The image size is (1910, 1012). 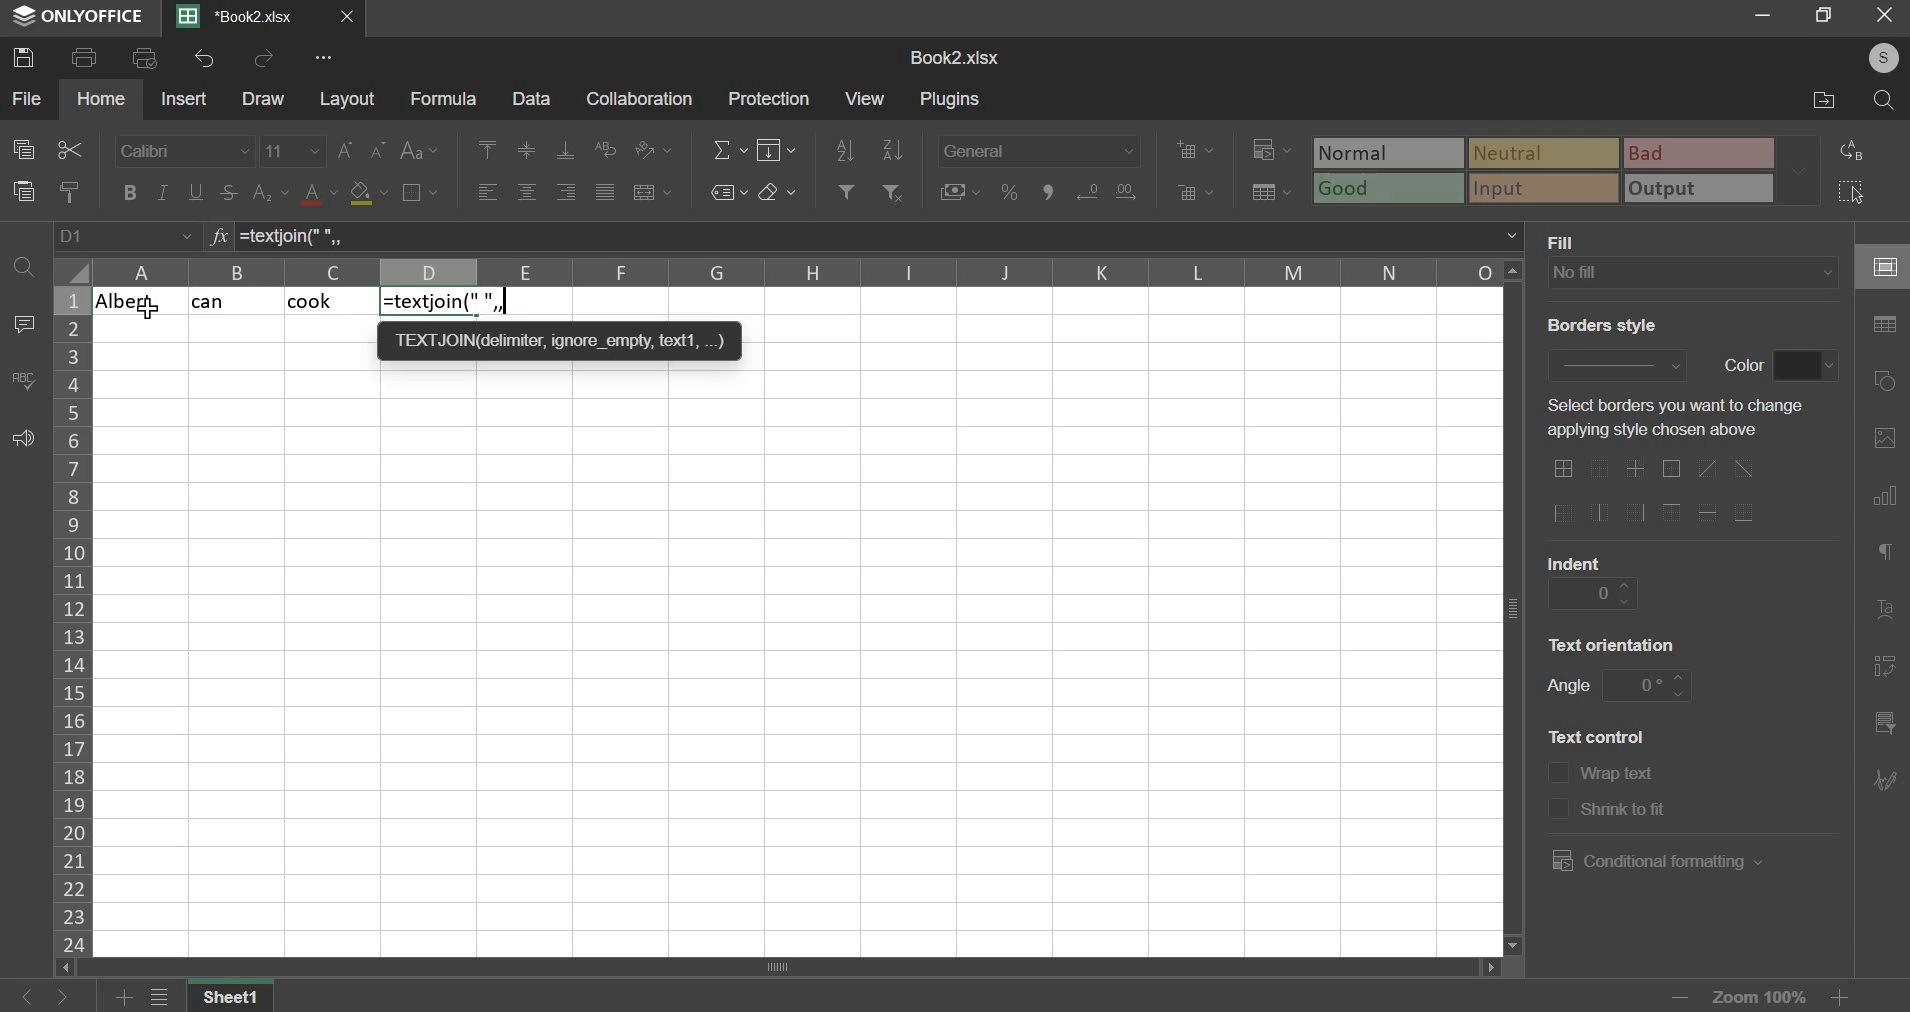 I want to click on formula, so click(x=443, y=100).